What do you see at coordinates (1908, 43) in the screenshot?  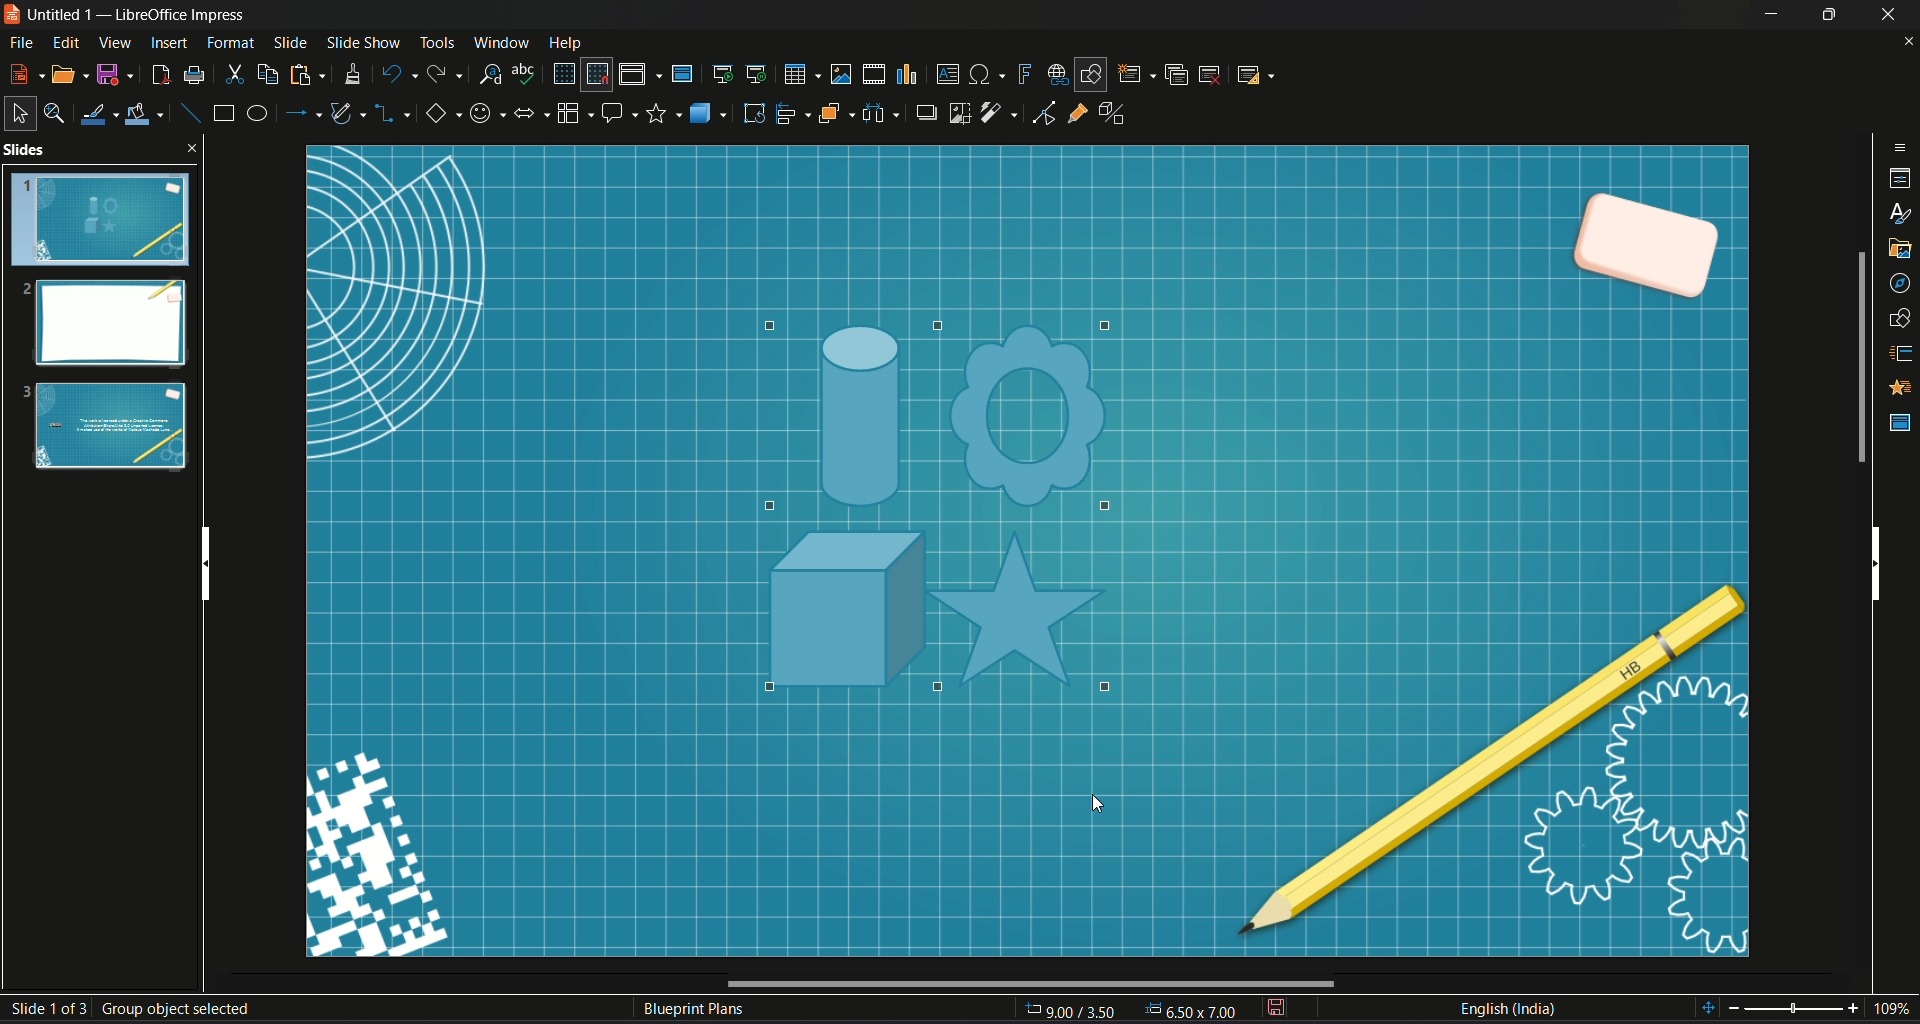 I see `close` at bounding box center [1908, 43].